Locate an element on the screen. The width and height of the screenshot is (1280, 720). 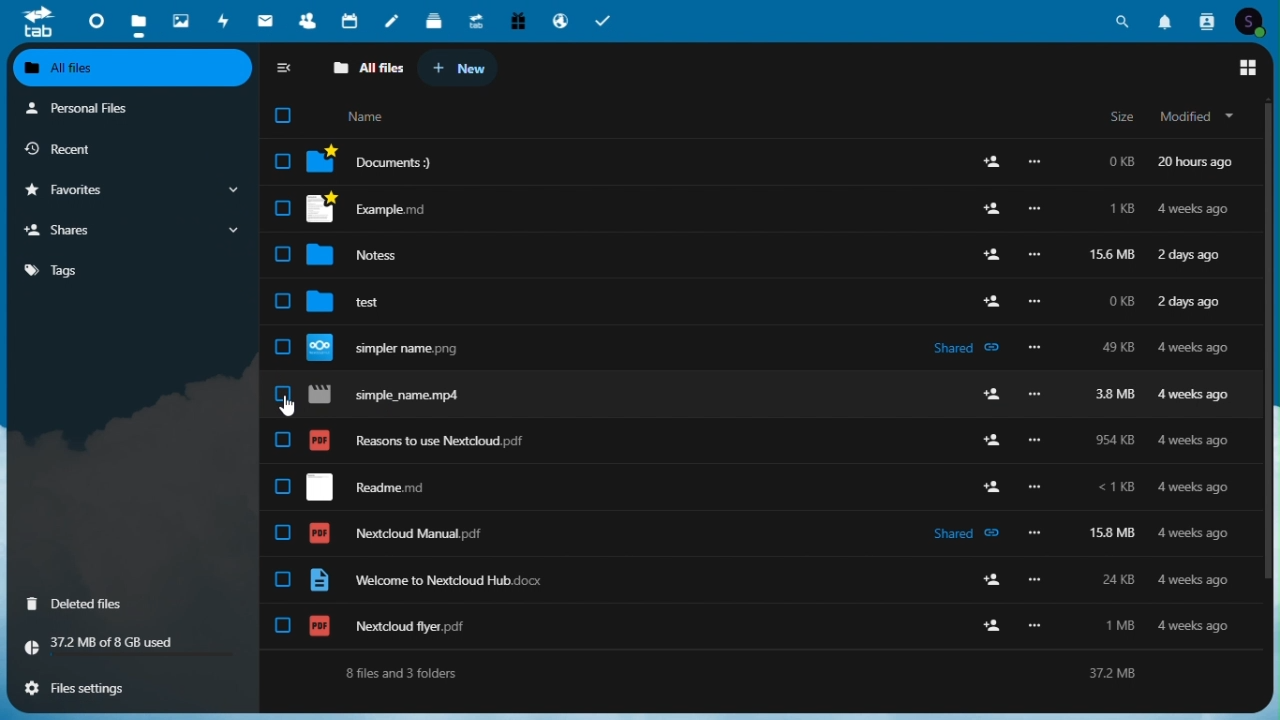
Modified is located at coordinates (1199, 119).